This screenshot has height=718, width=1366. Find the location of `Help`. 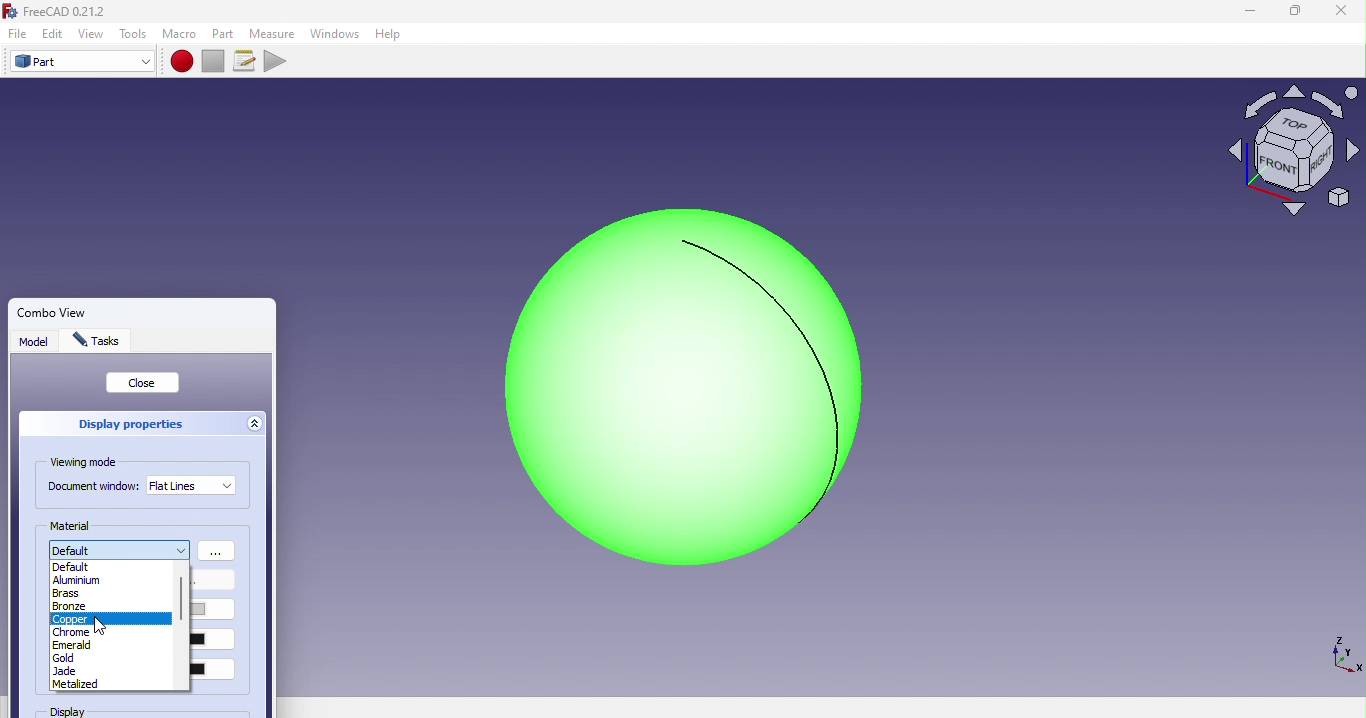

Help is located at coordinates (393, 34).